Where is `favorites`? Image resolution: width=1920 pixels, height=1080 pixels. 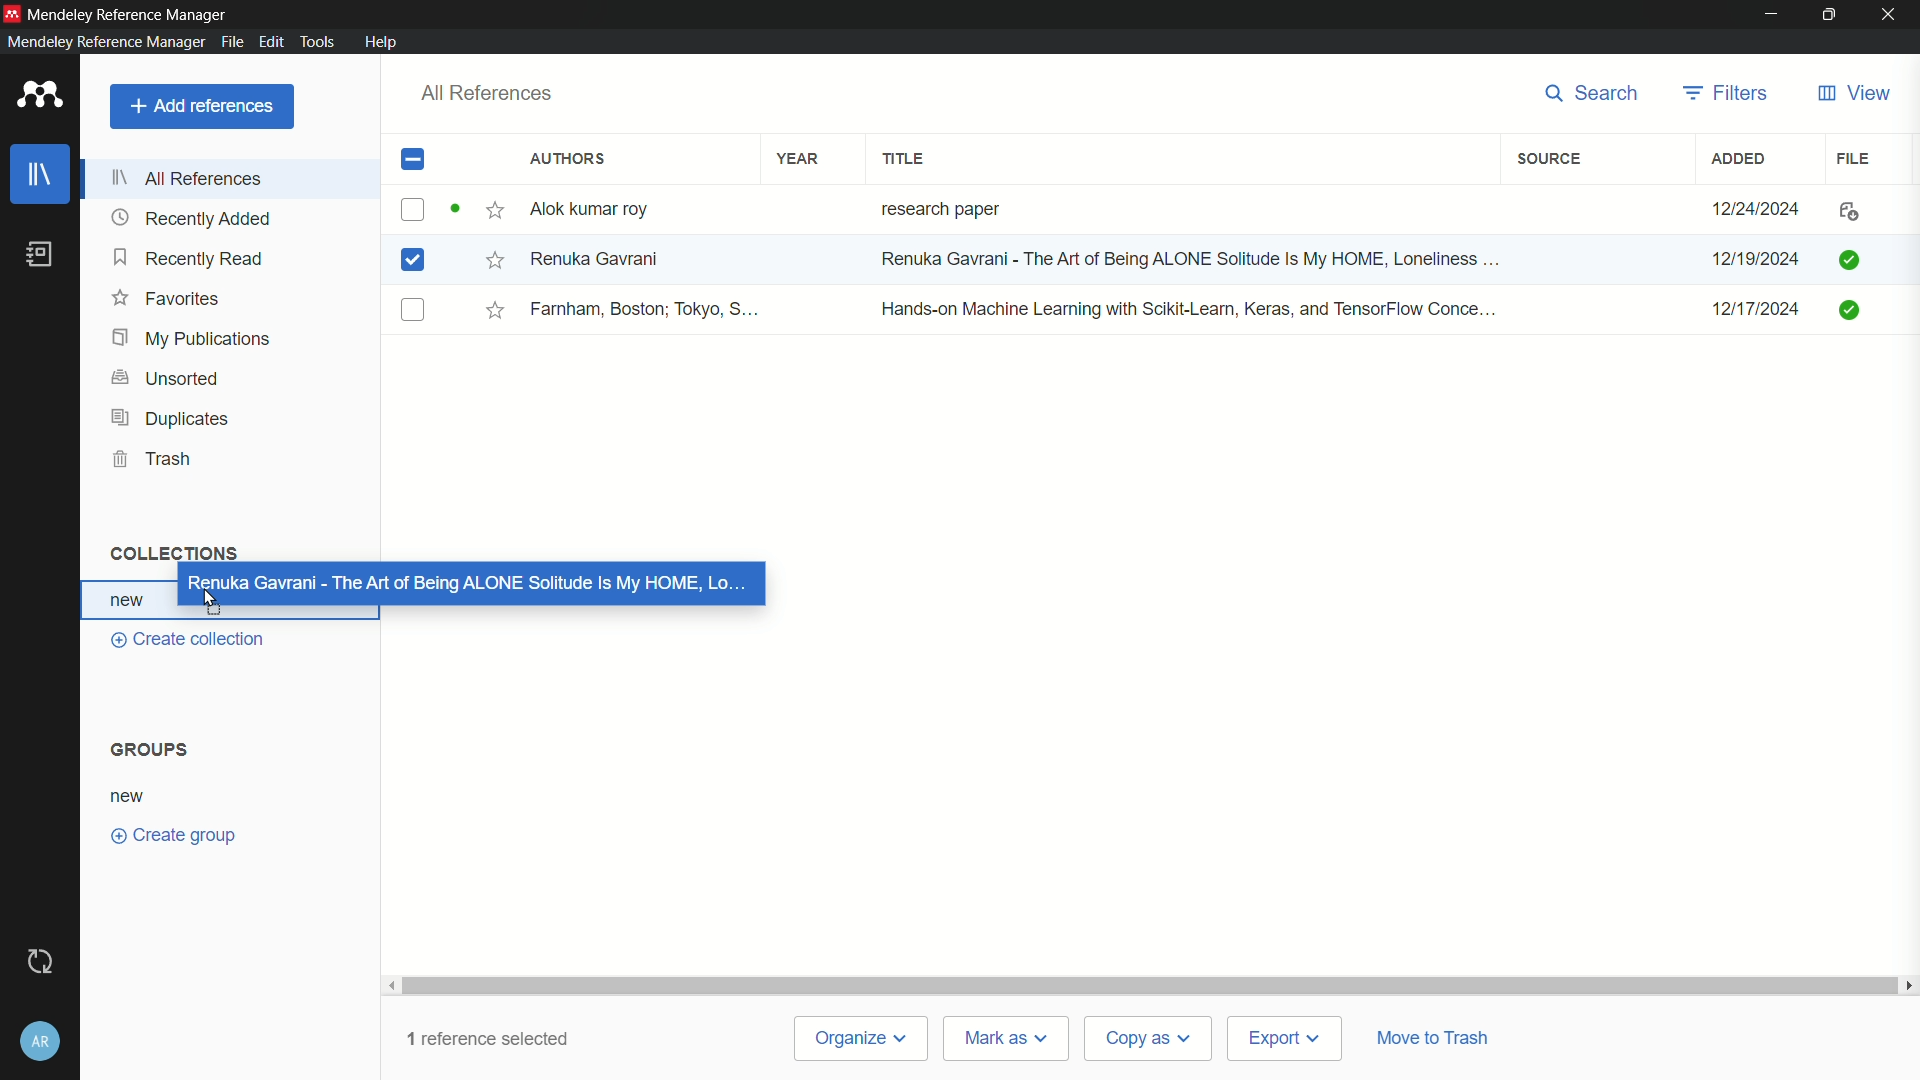
favorites is located at coordinates (164, 299).